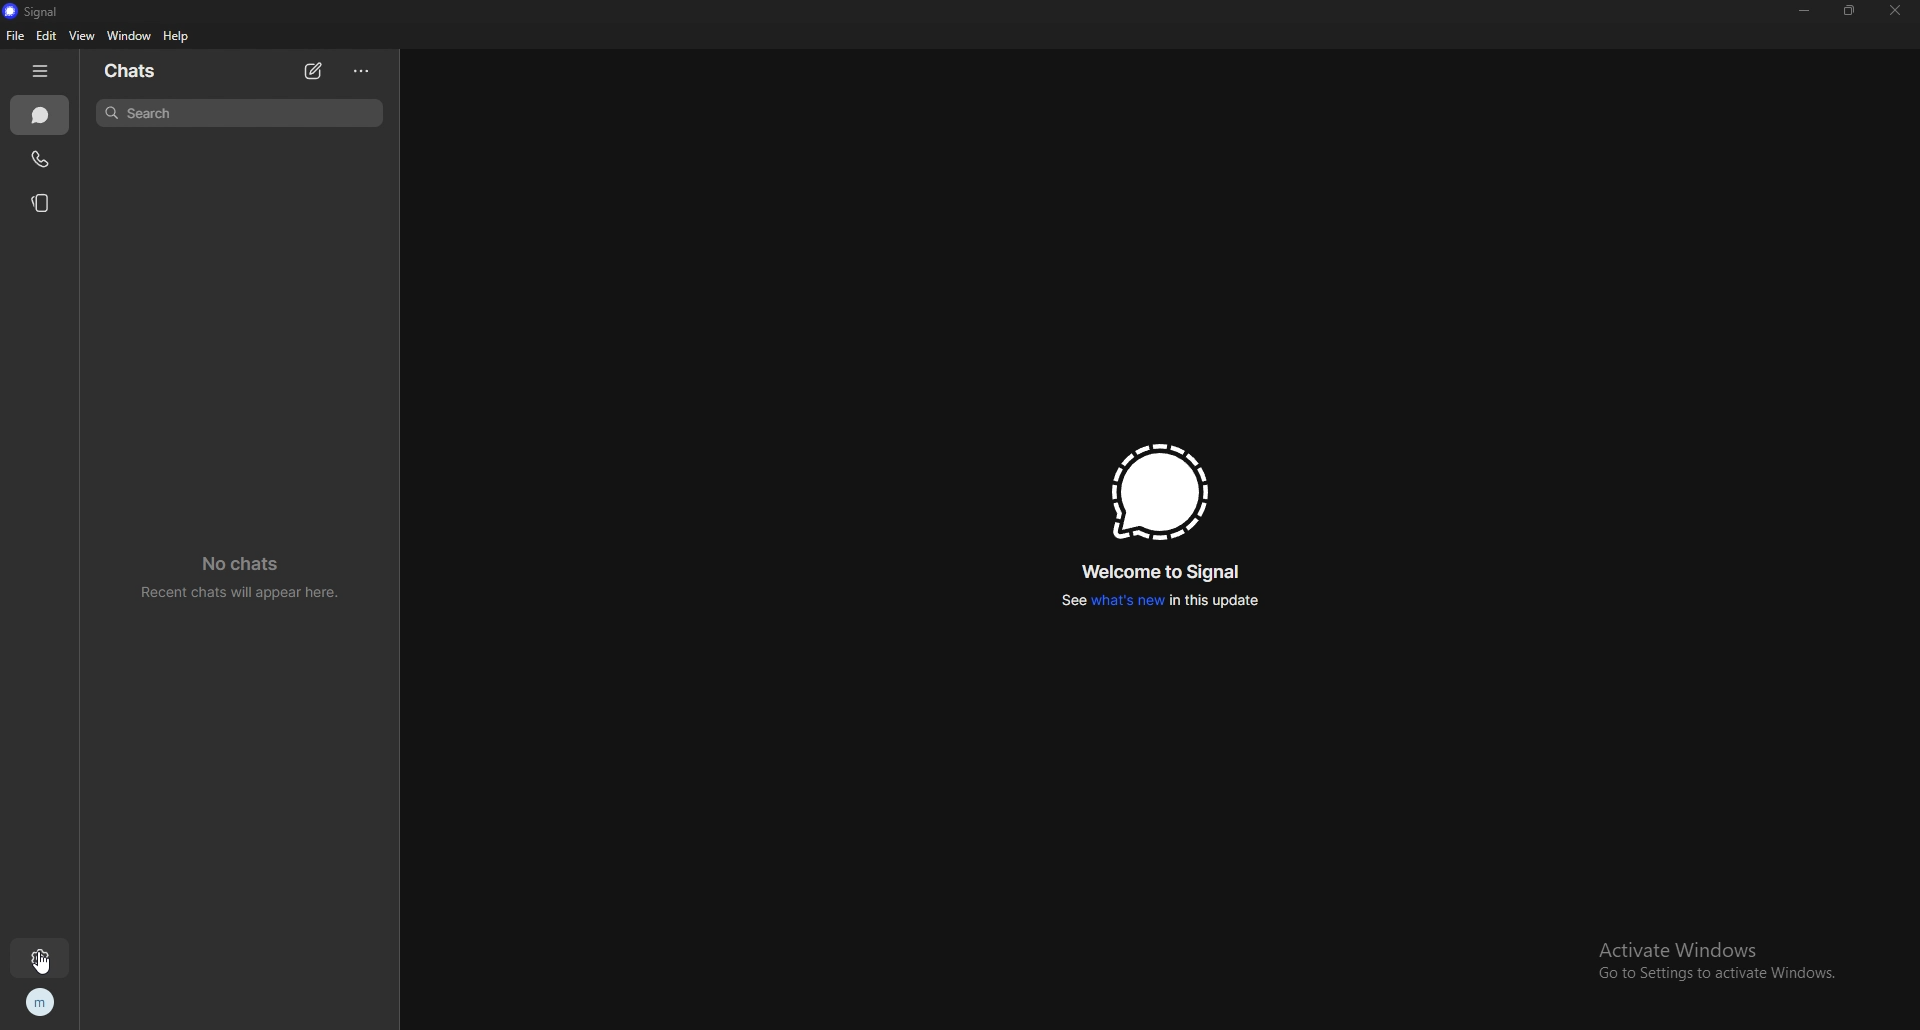  I want to click on close, so click(1894, 11).